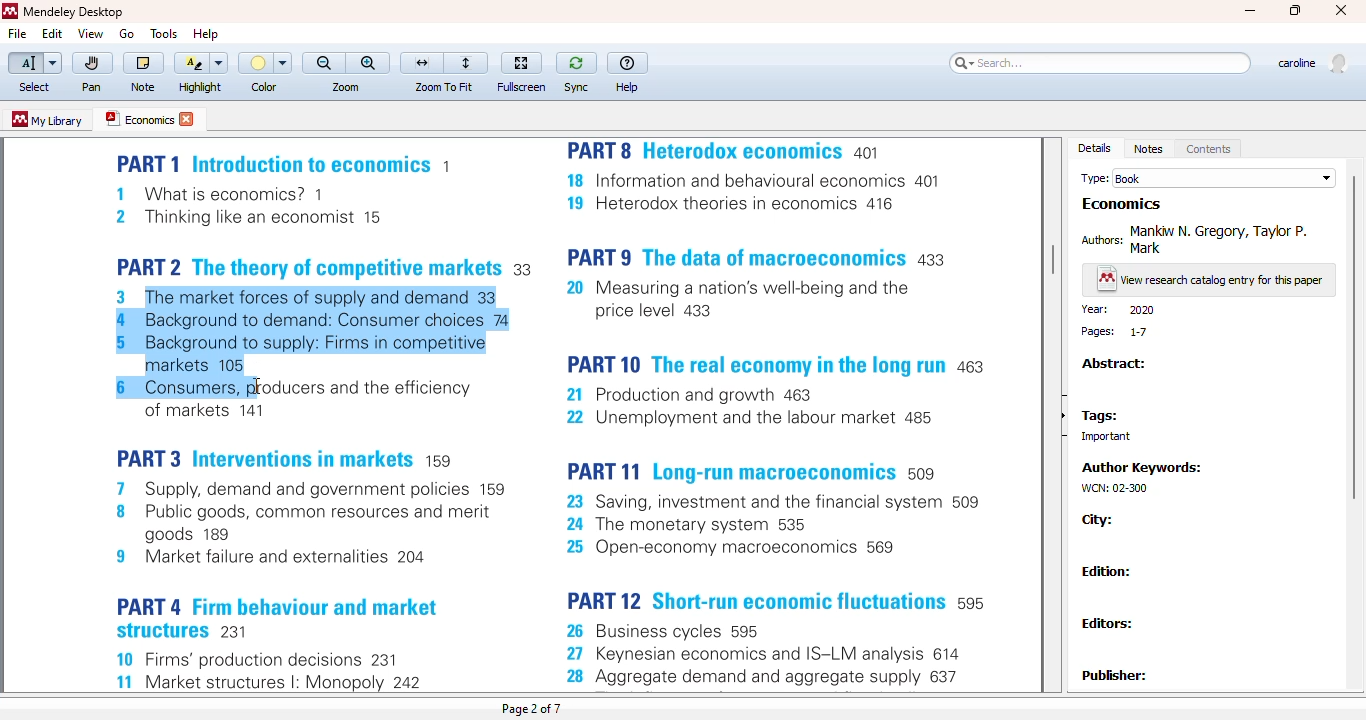 This screenshot has width=1366, height=720. What do you see at coordinates (74, 12) in the screenshot?
I see `mendeley desktop` at bounding box center [74, 12].